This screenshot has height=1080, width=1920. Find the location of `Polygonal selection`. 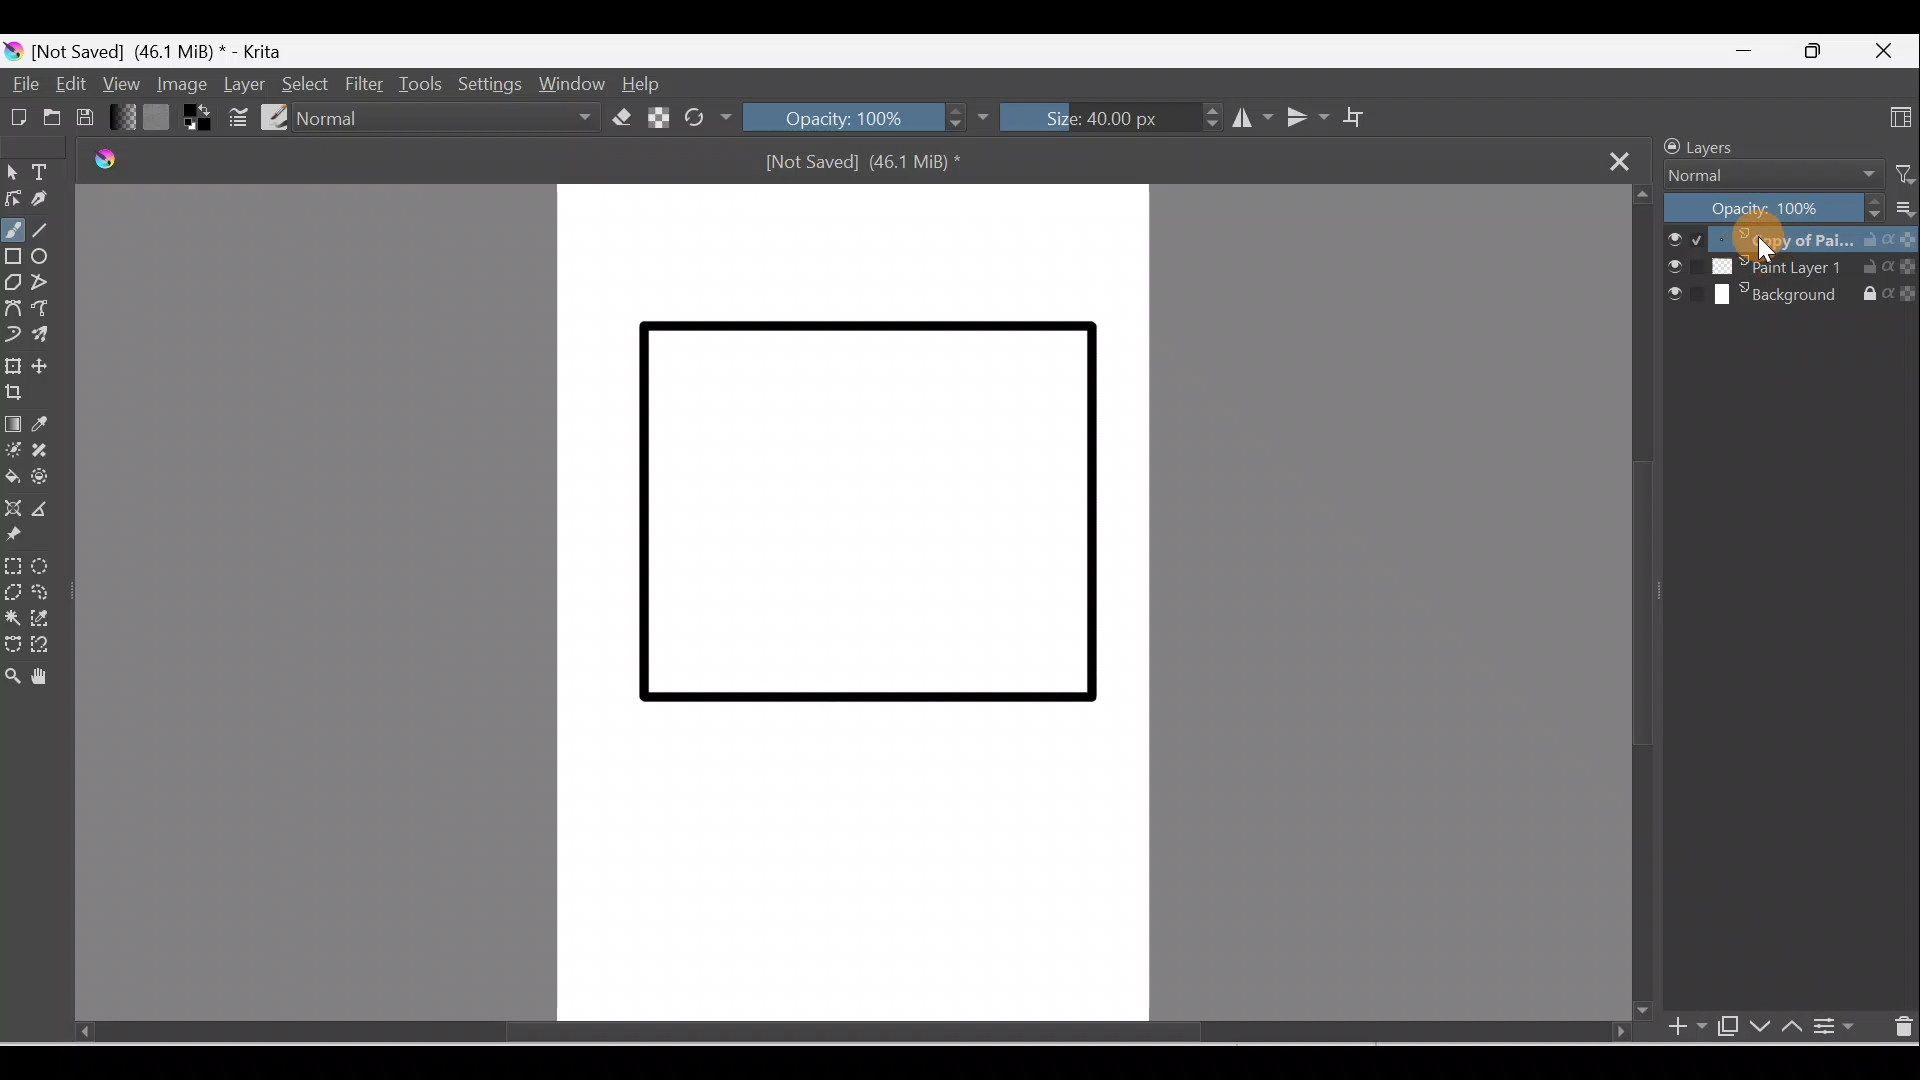

Polygonal selection is located at coordinates (12, 590).